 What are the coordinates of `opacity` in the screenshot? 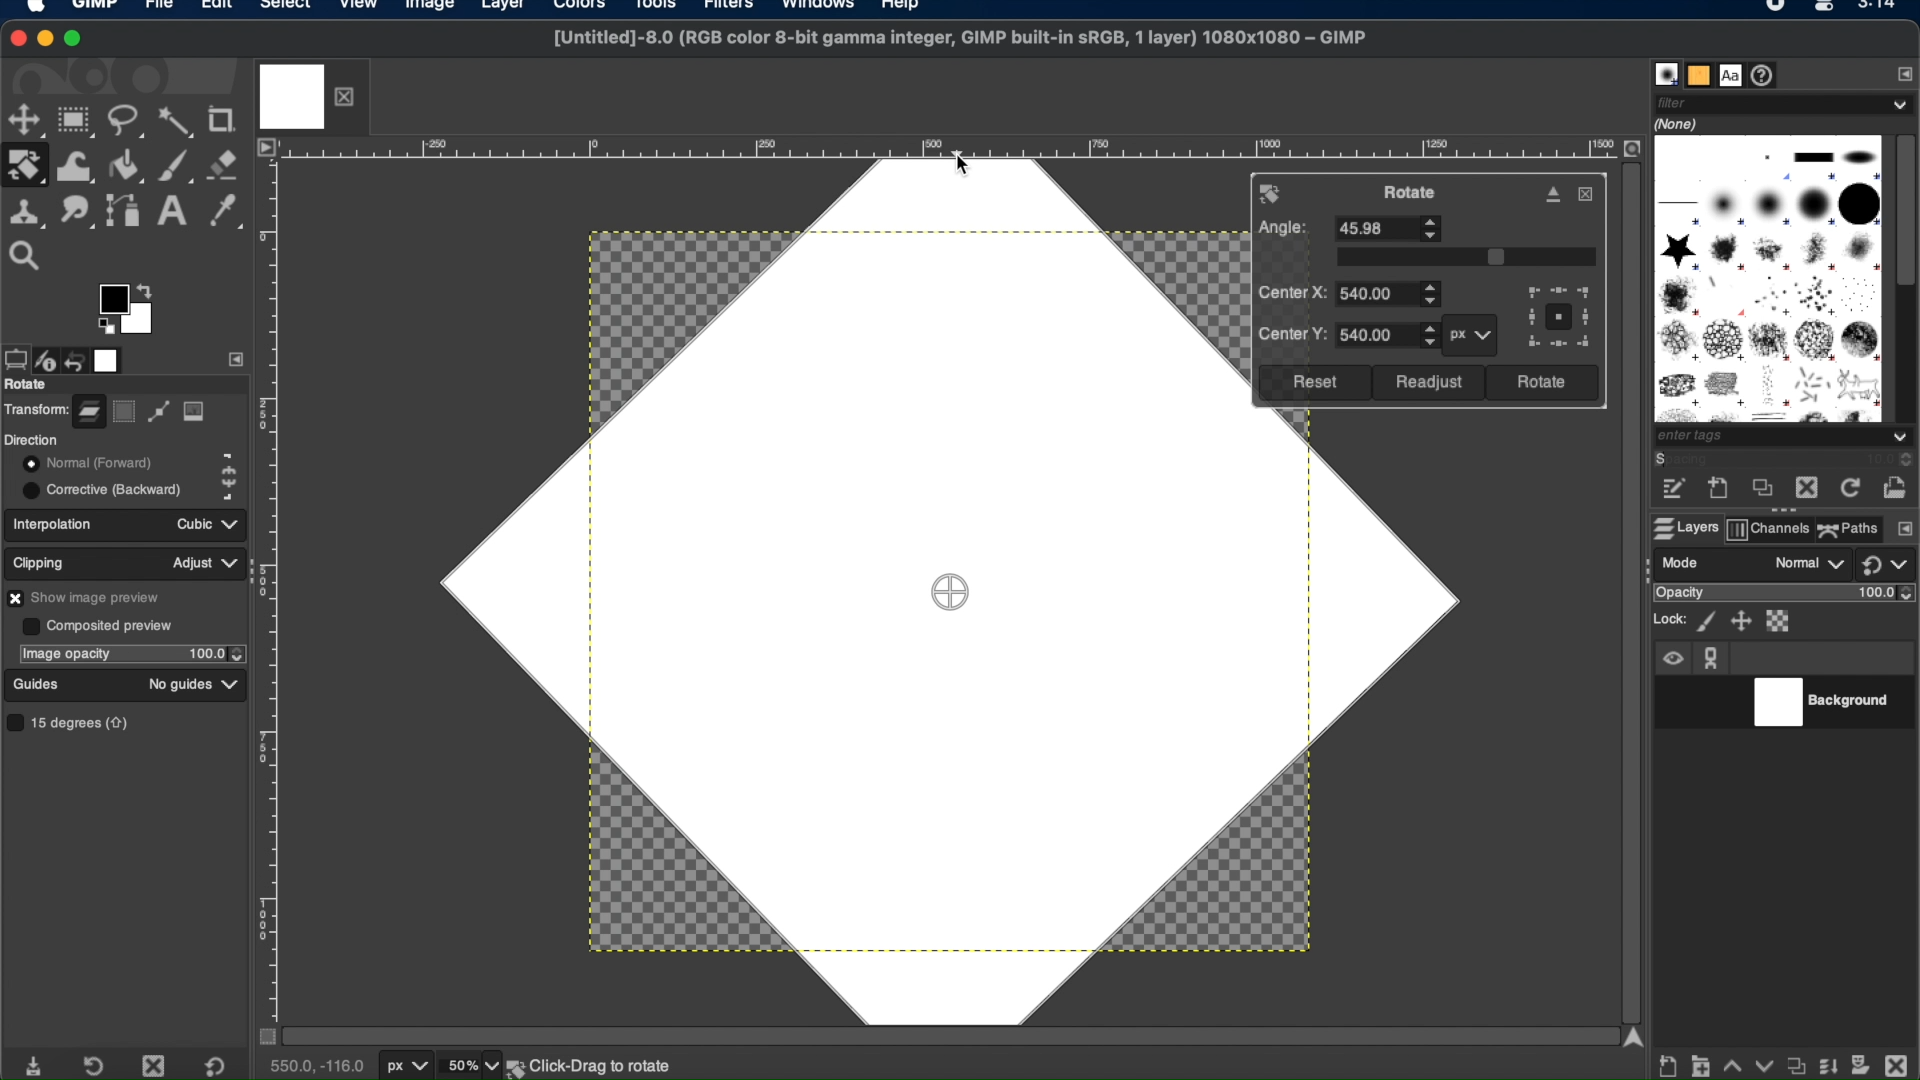 It's located at (1679, 594).